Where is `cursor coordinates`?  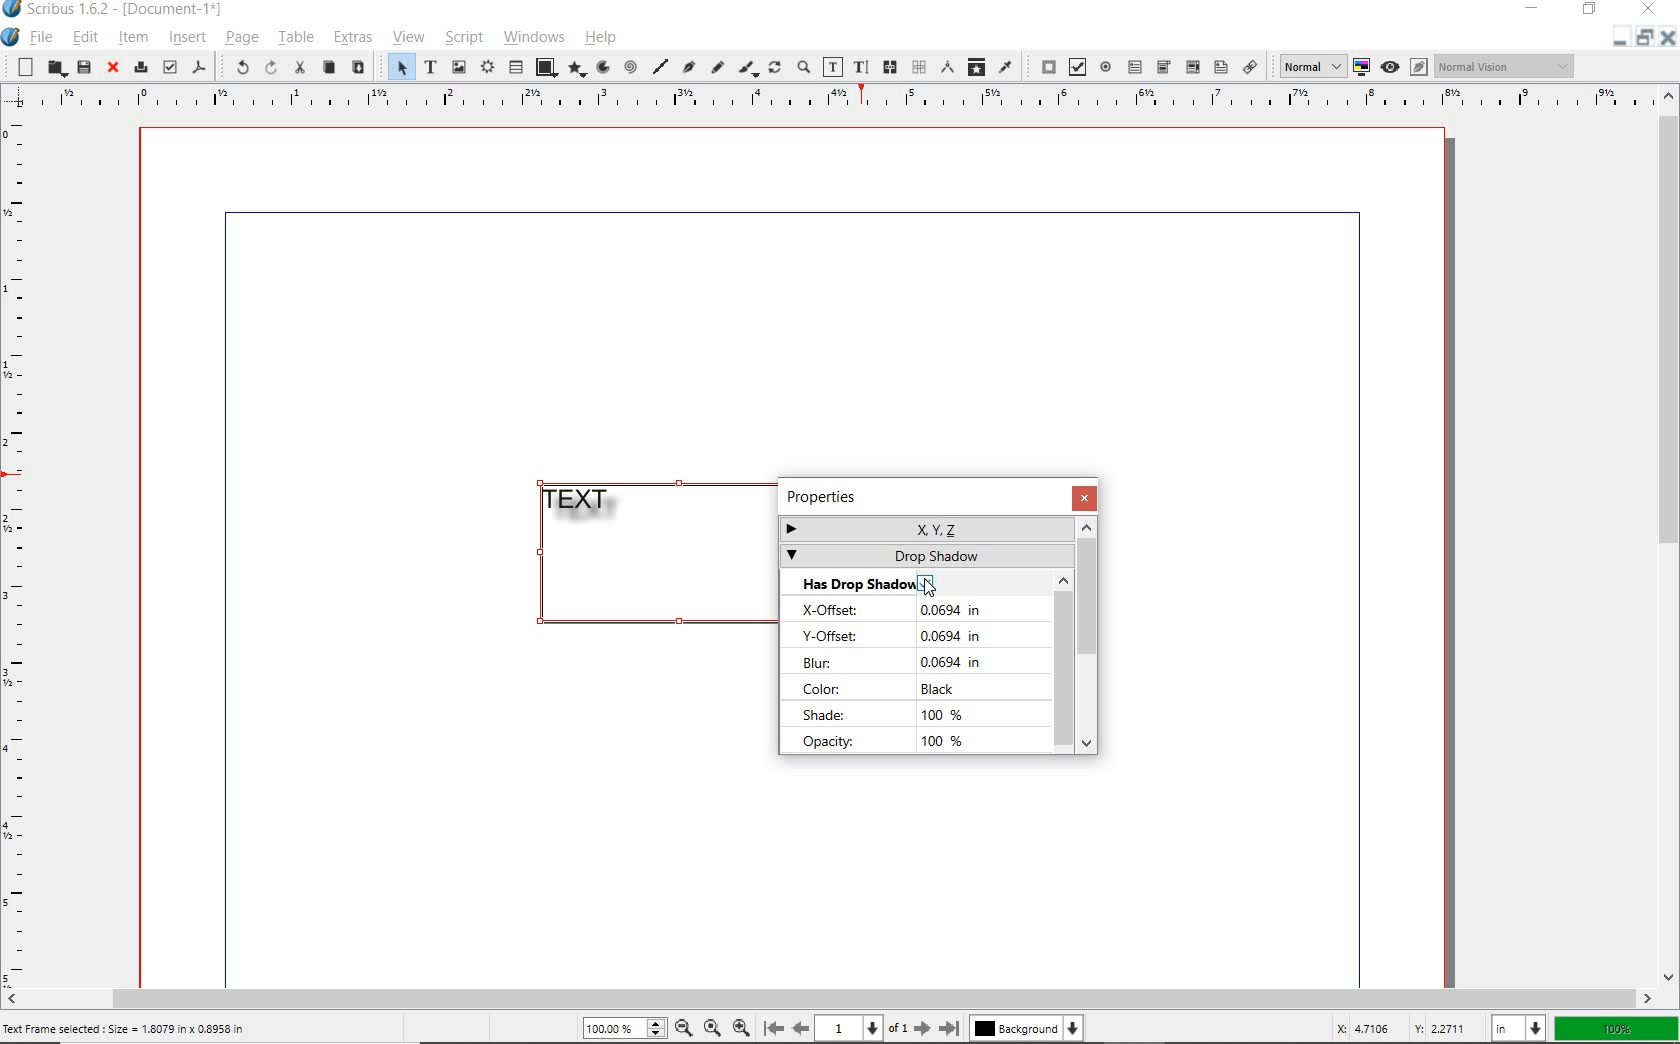 cursor coordinates is located at coordinates (1400, 1028).